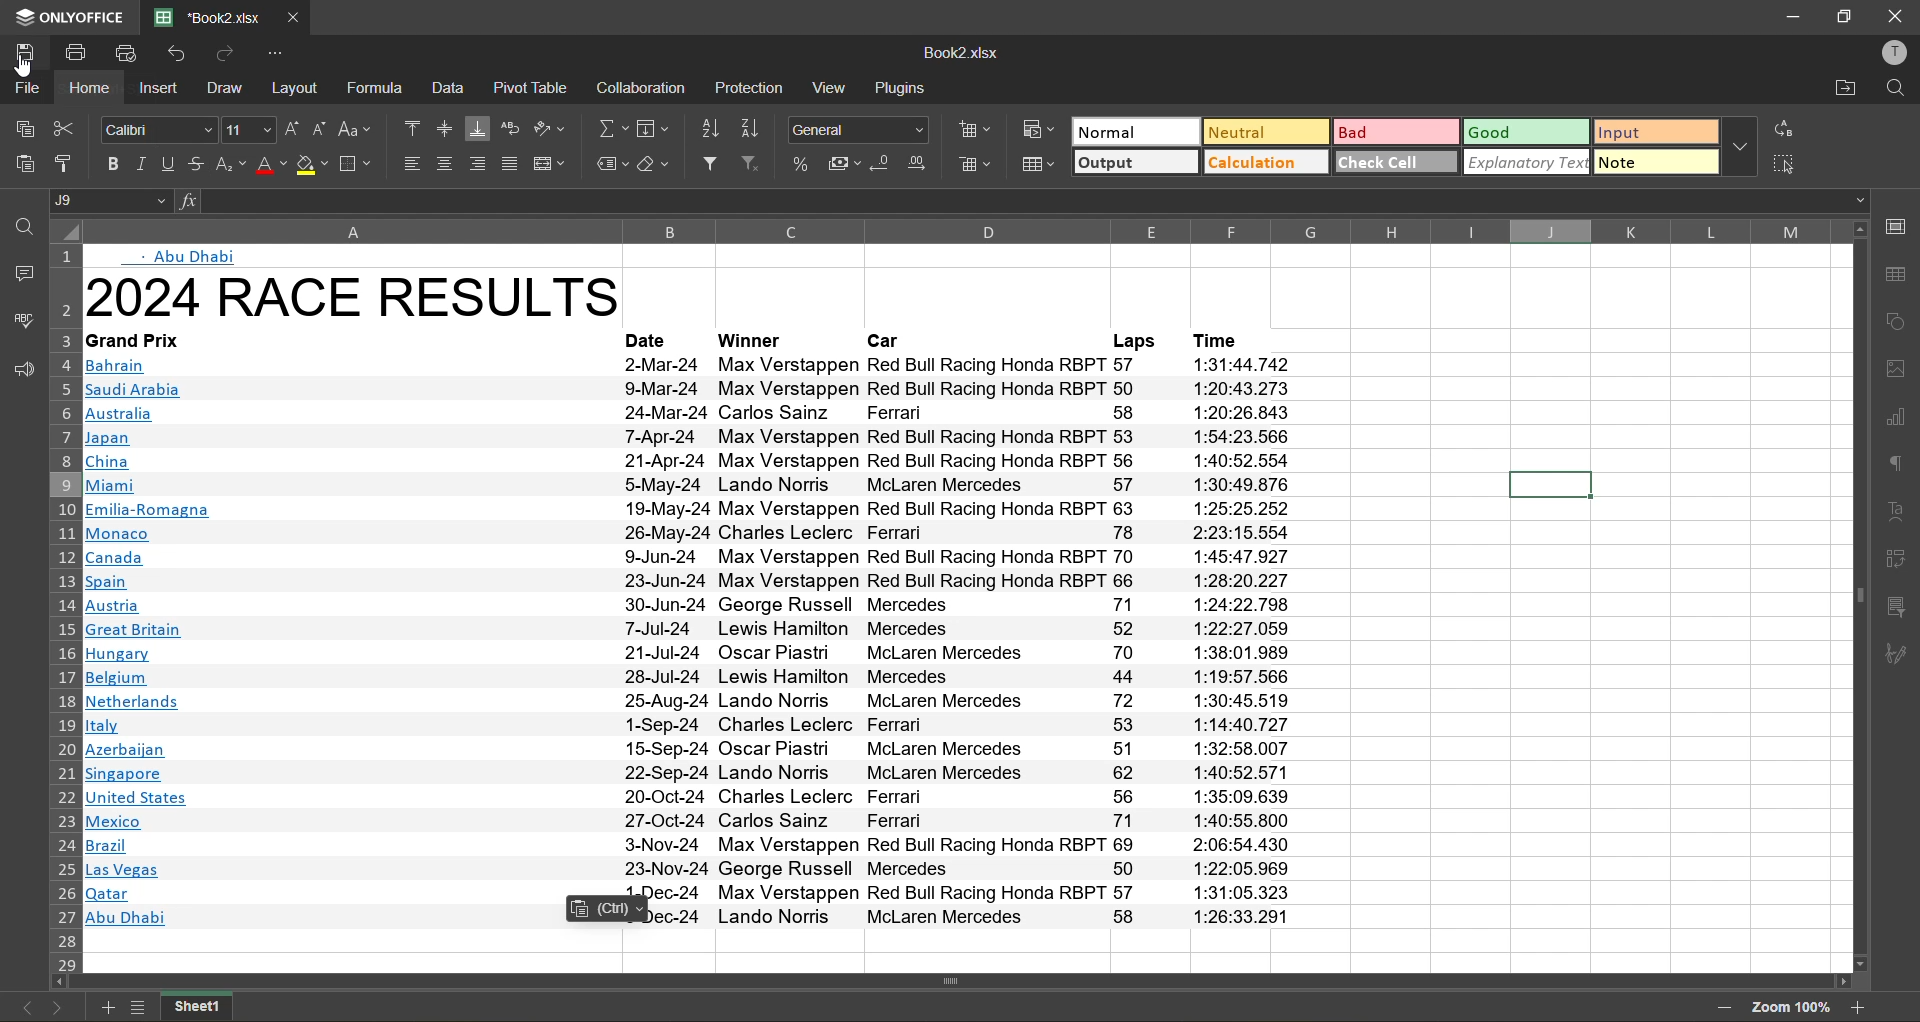 The height and width of the screenshot is (1022, 1920). Describe the element at coordinates (247, 130) in the screenshot. I see `font size` at that location.